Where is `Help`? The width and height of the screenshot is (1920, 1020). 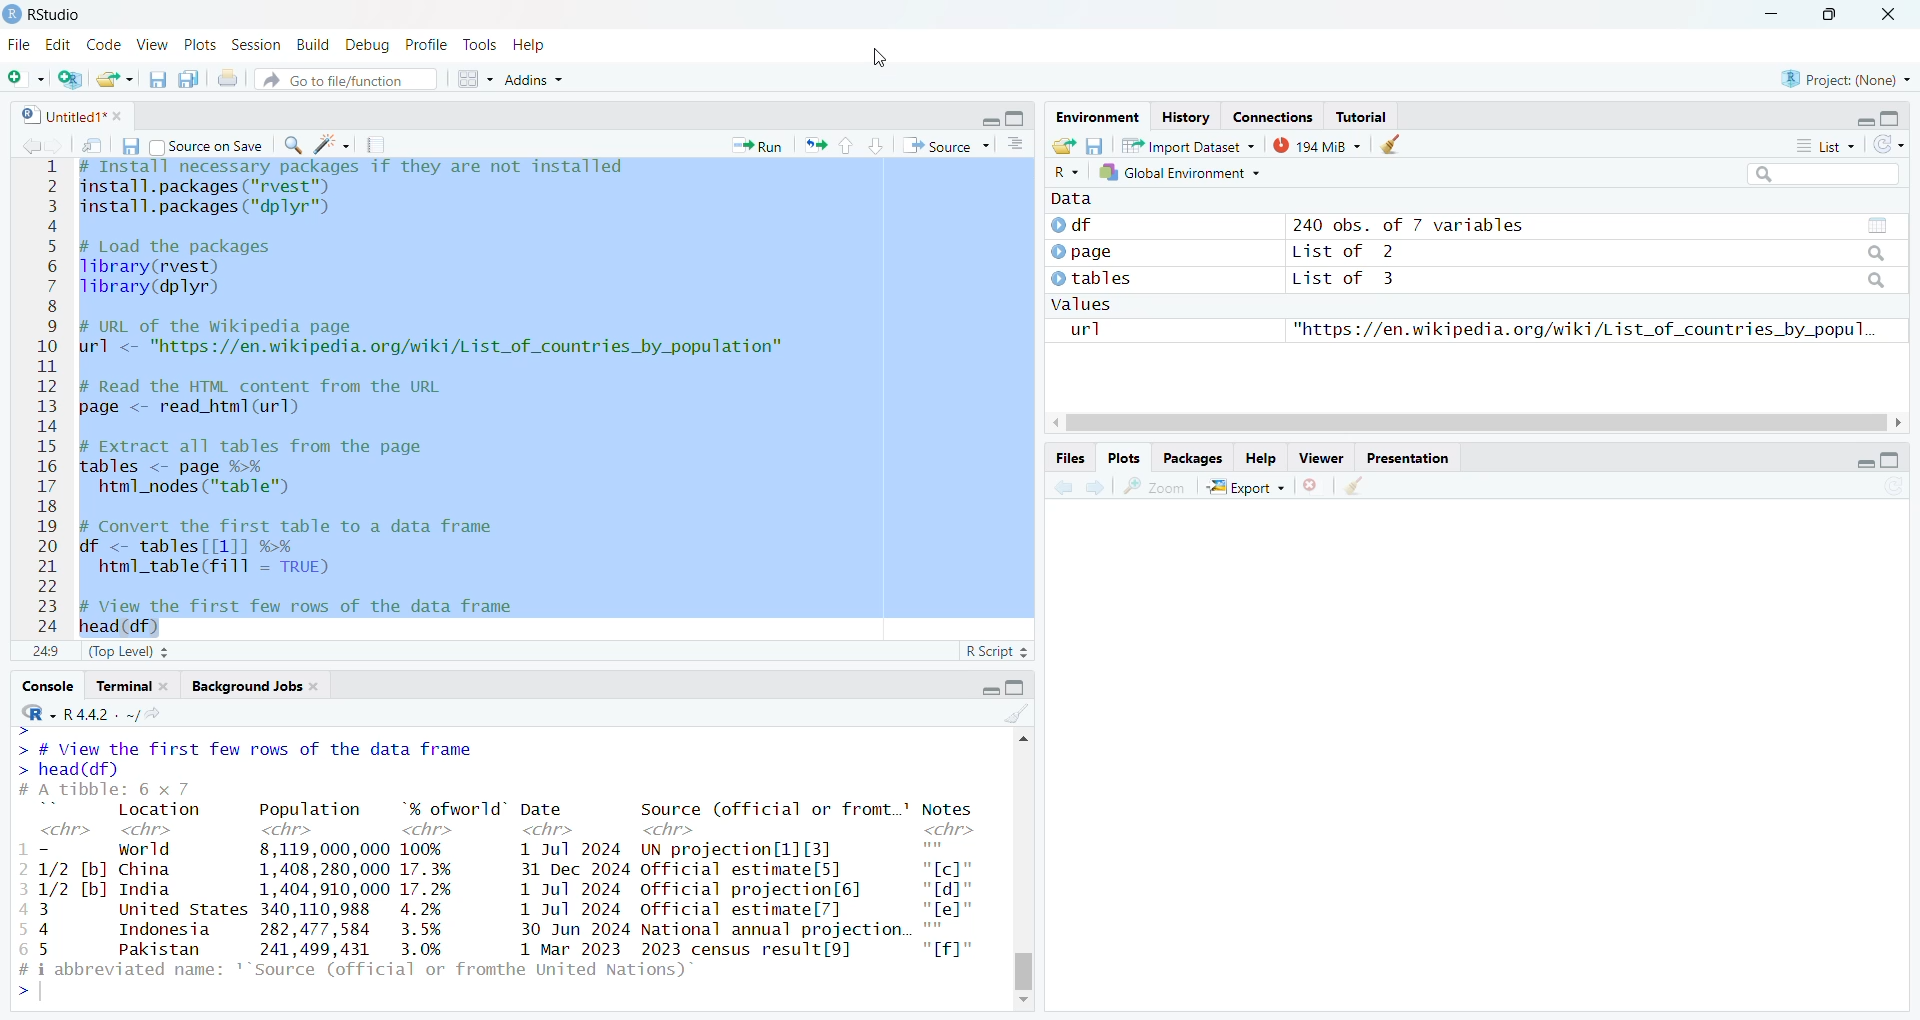
Help is located at coordinates (1262, 458).